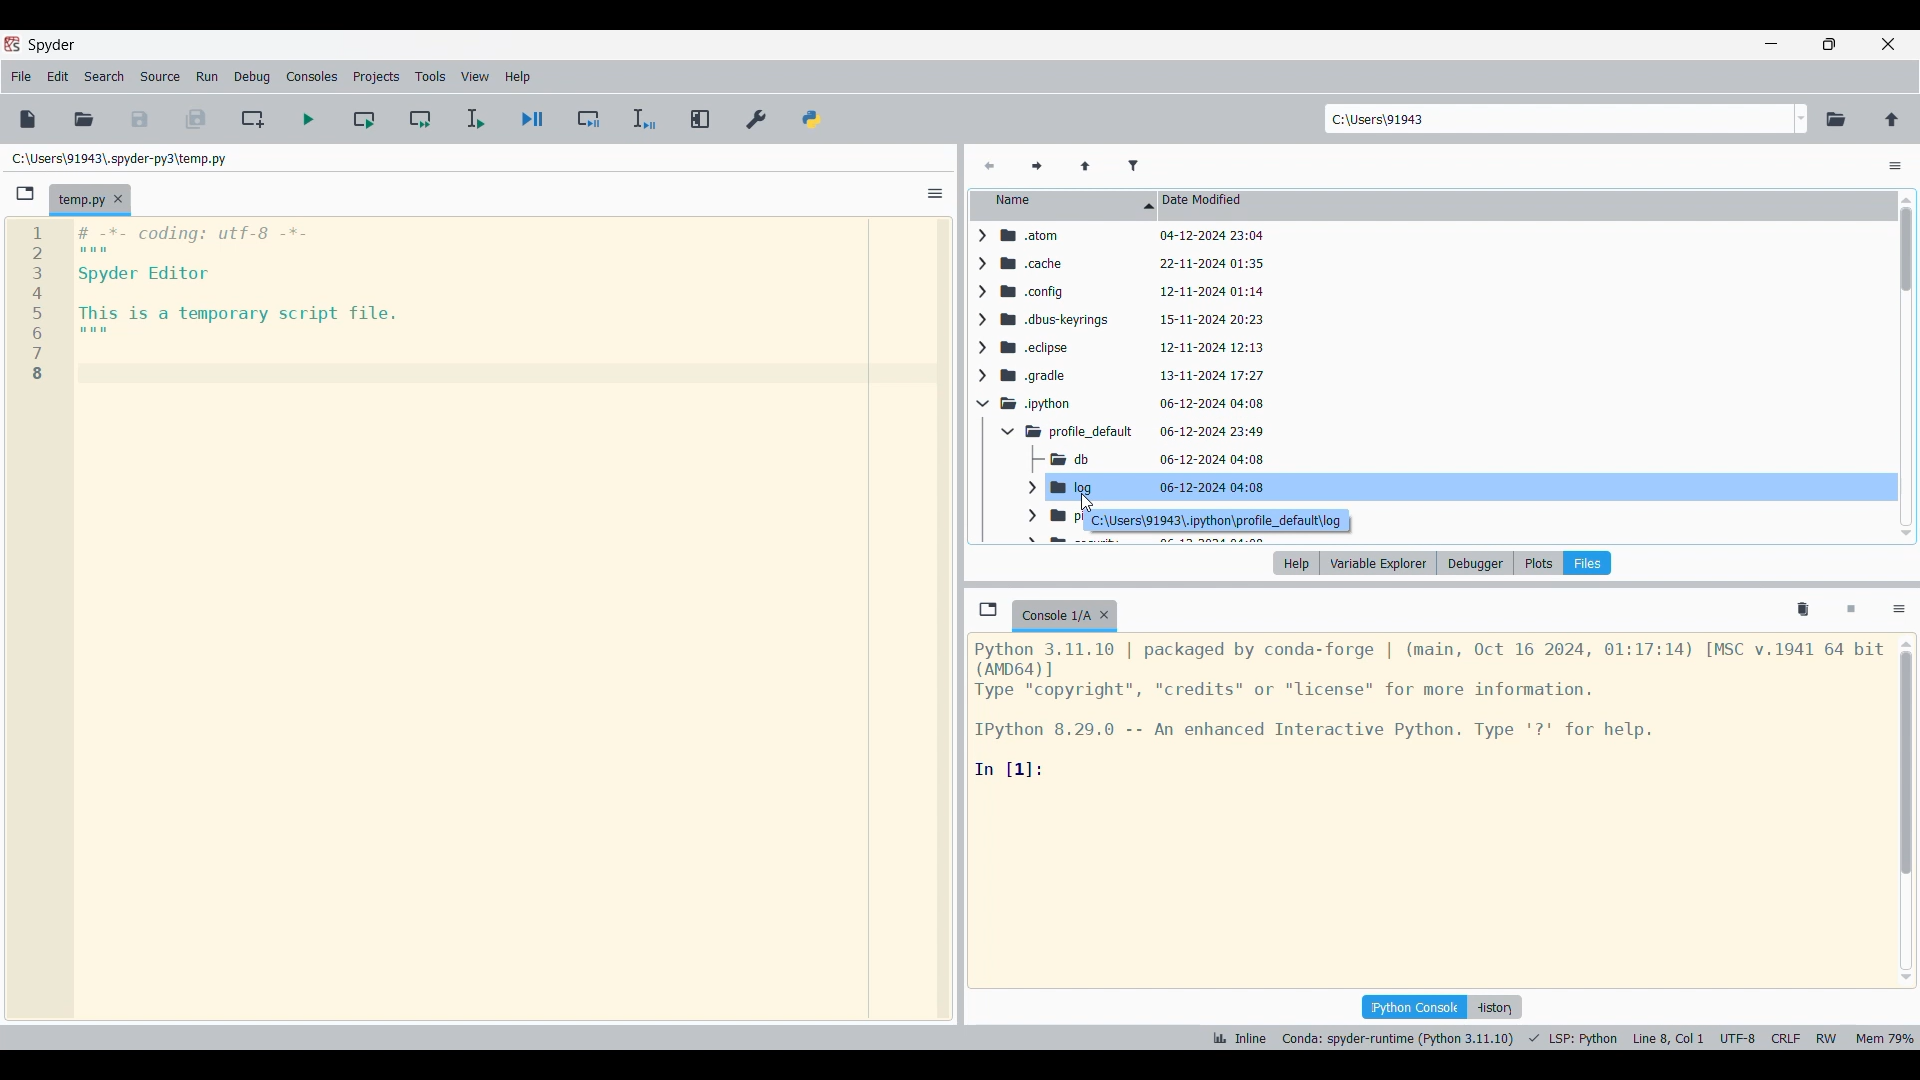 The height and width of the screenshot is (1080, 1920). Describe the element at coordinates (253, 77) in the screenshot. I see `Debug menu` at that location.